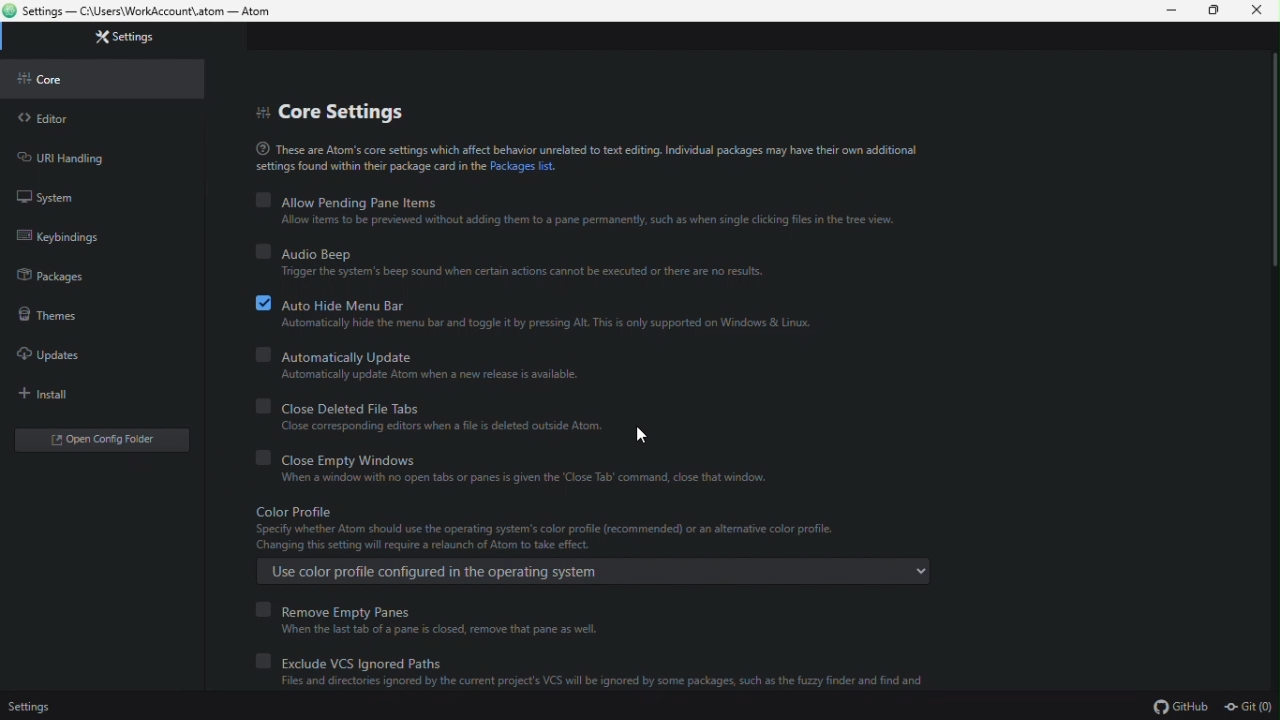  What do you see at coordinates (332, 105) in the screenshot?
I see `Core settings` at bounding box center [332, 105].